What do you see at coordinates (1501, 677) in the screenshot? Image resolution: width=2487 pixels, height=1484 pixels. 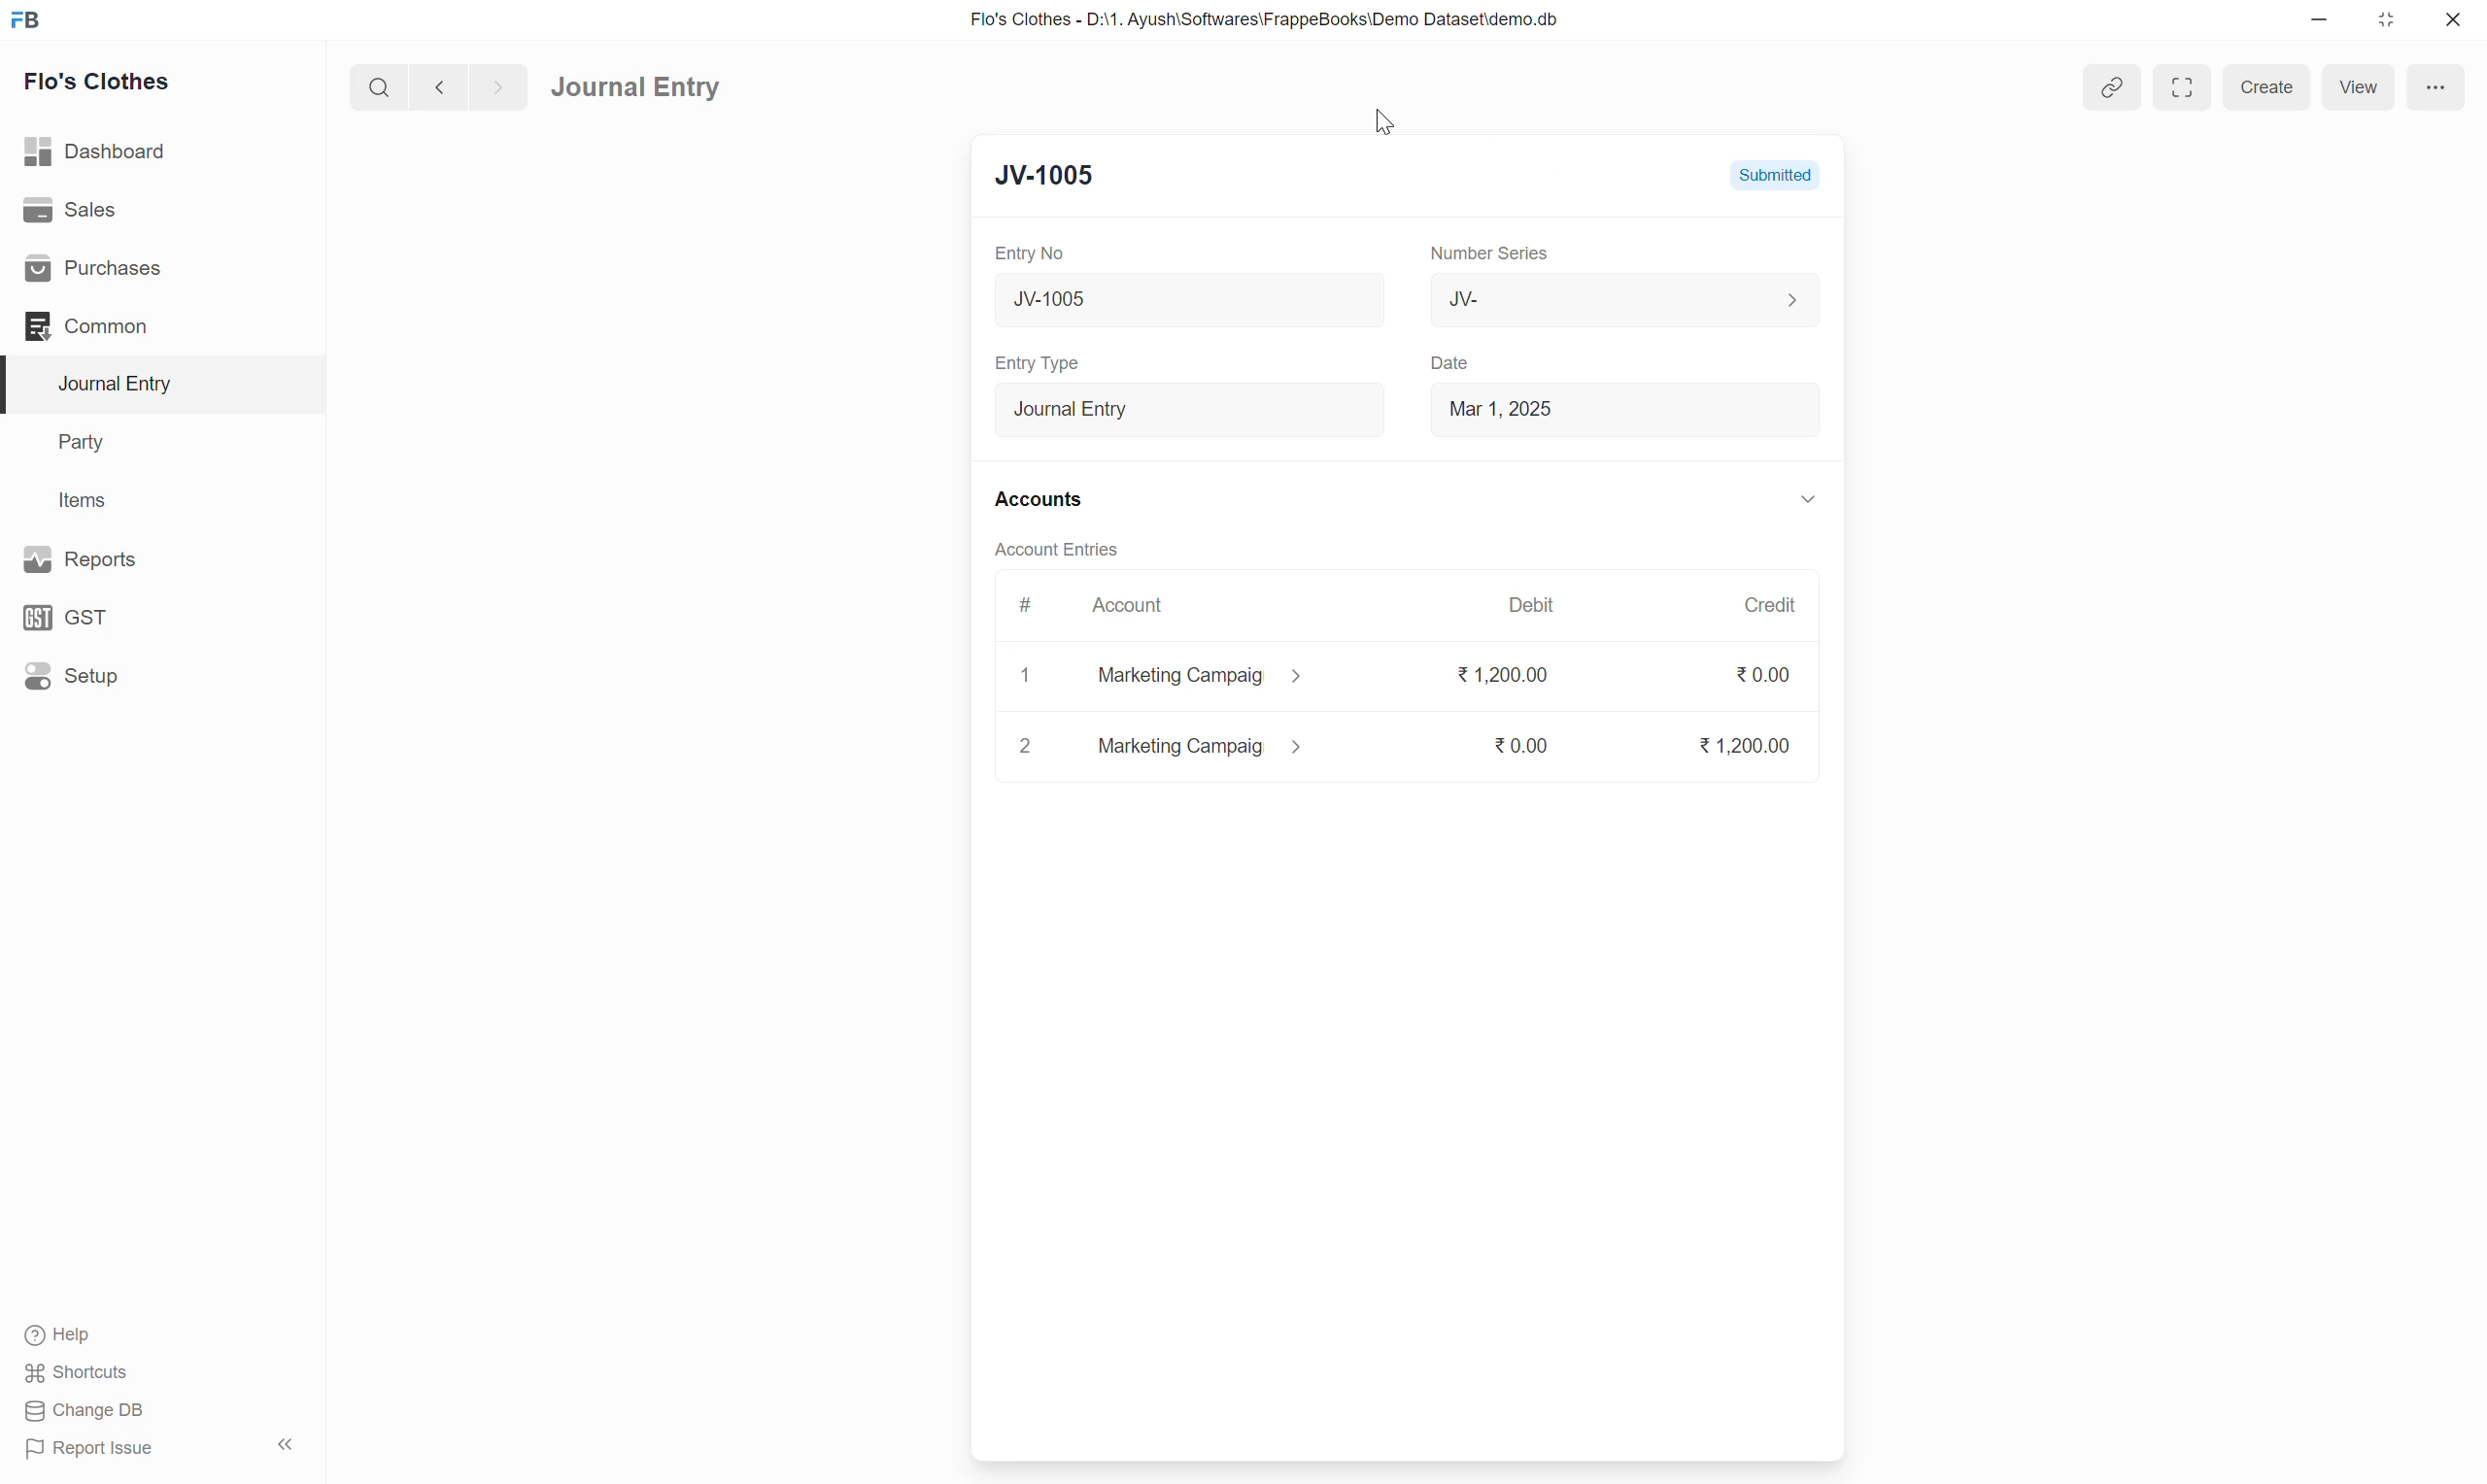 I see `1,200.00` at bounding box center [1501, 677].